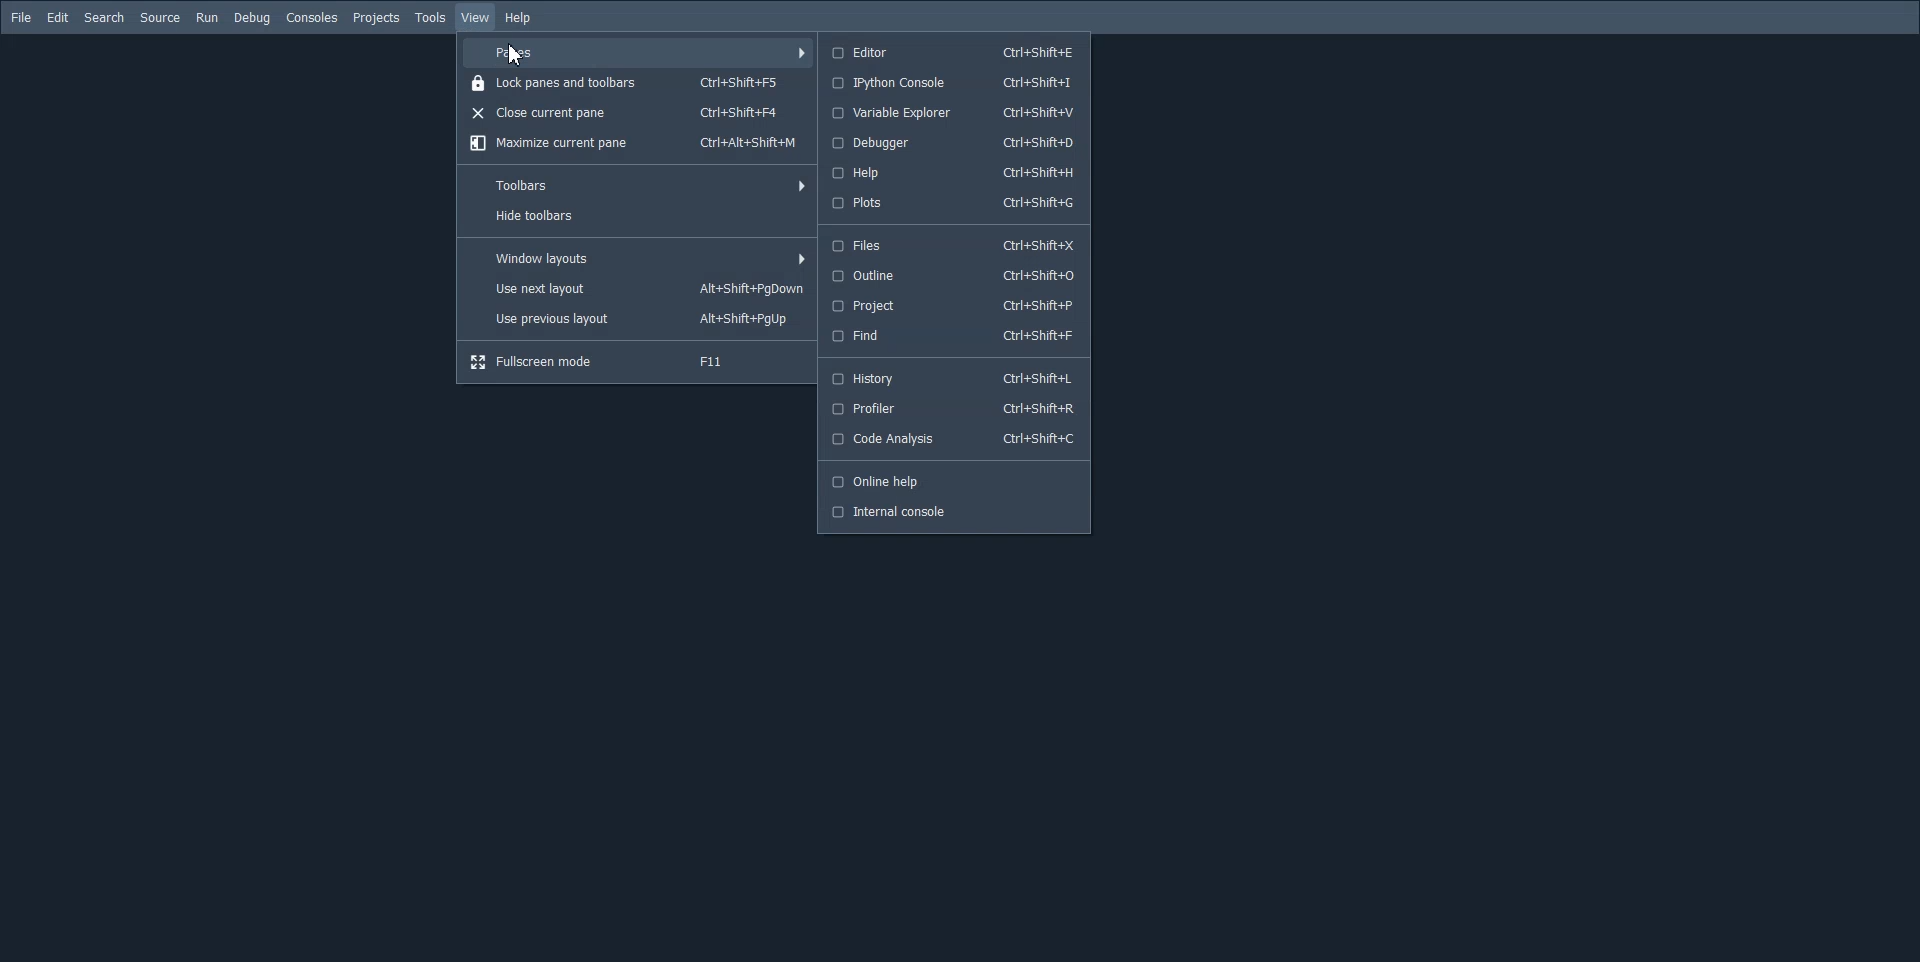  Describe the element at coordinates (954, 83) in the screenshot. I see `Ipython console` at that location.